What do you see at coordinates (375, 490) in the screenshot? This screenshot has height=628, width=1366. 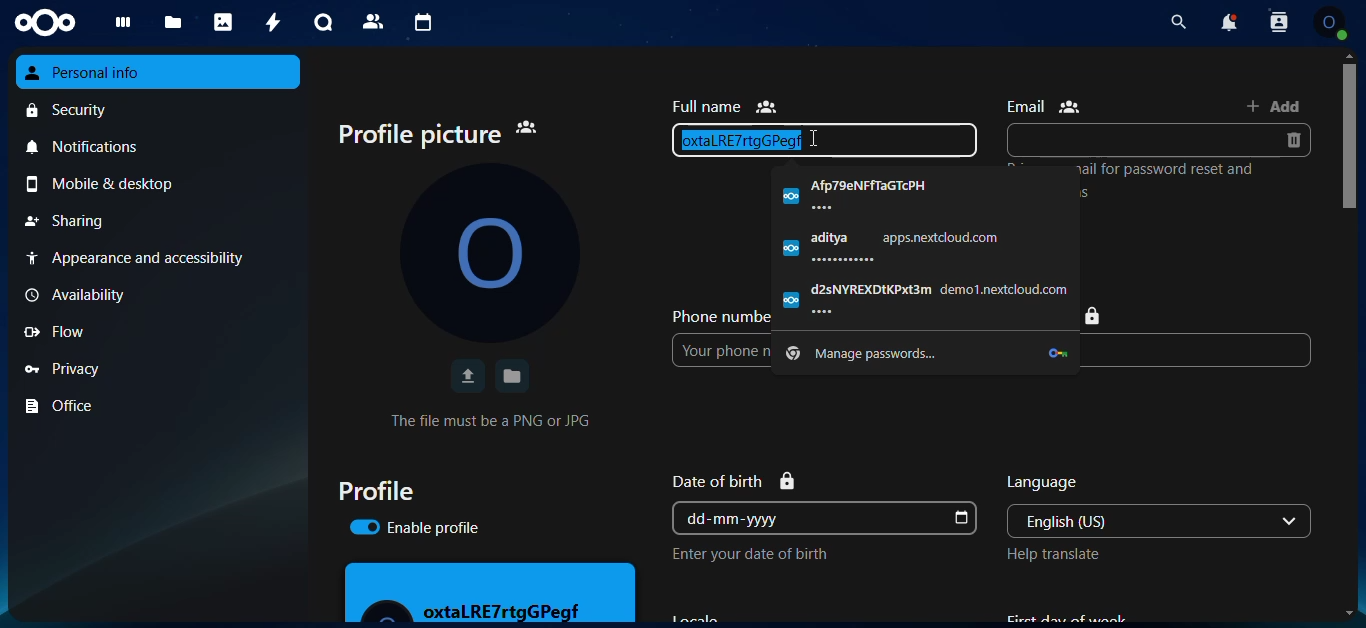 I see `profile` at bounding box center [375, 490].